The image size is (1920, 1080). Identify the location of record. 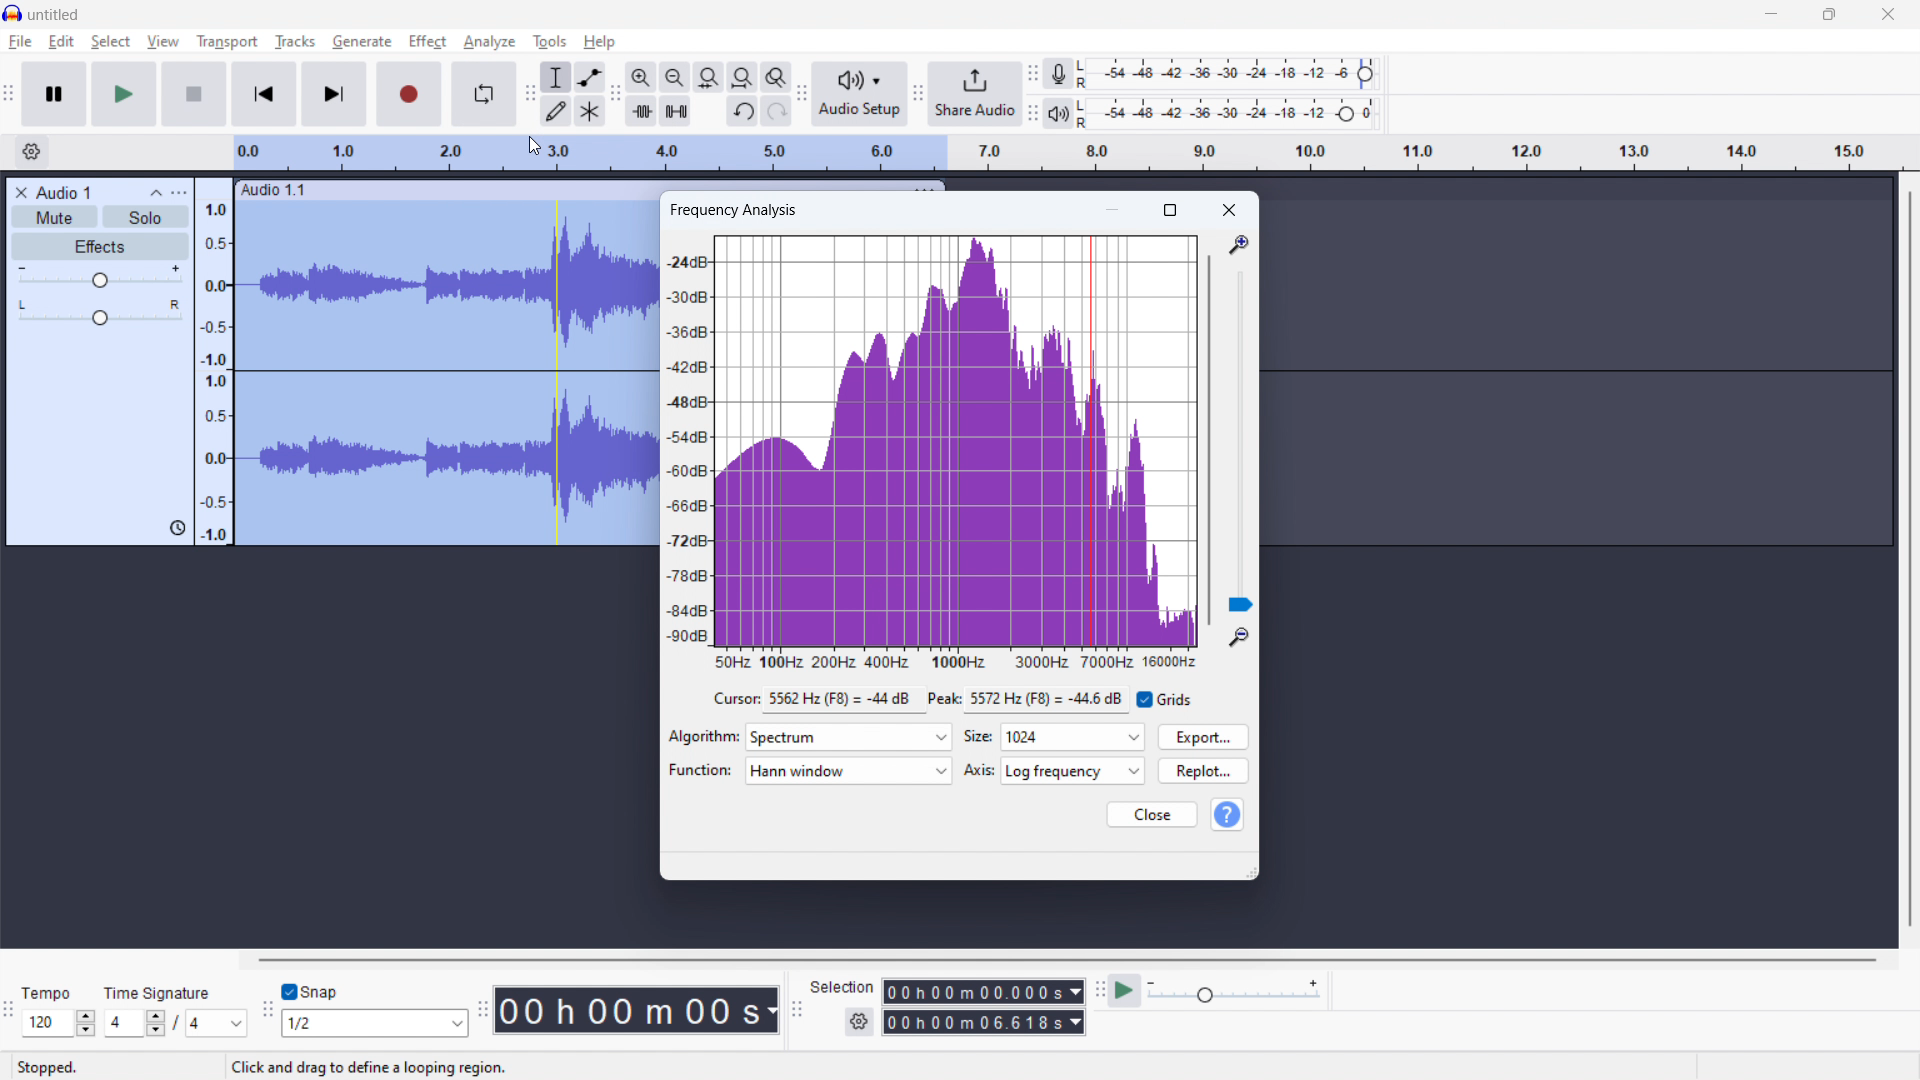
(407, 93).